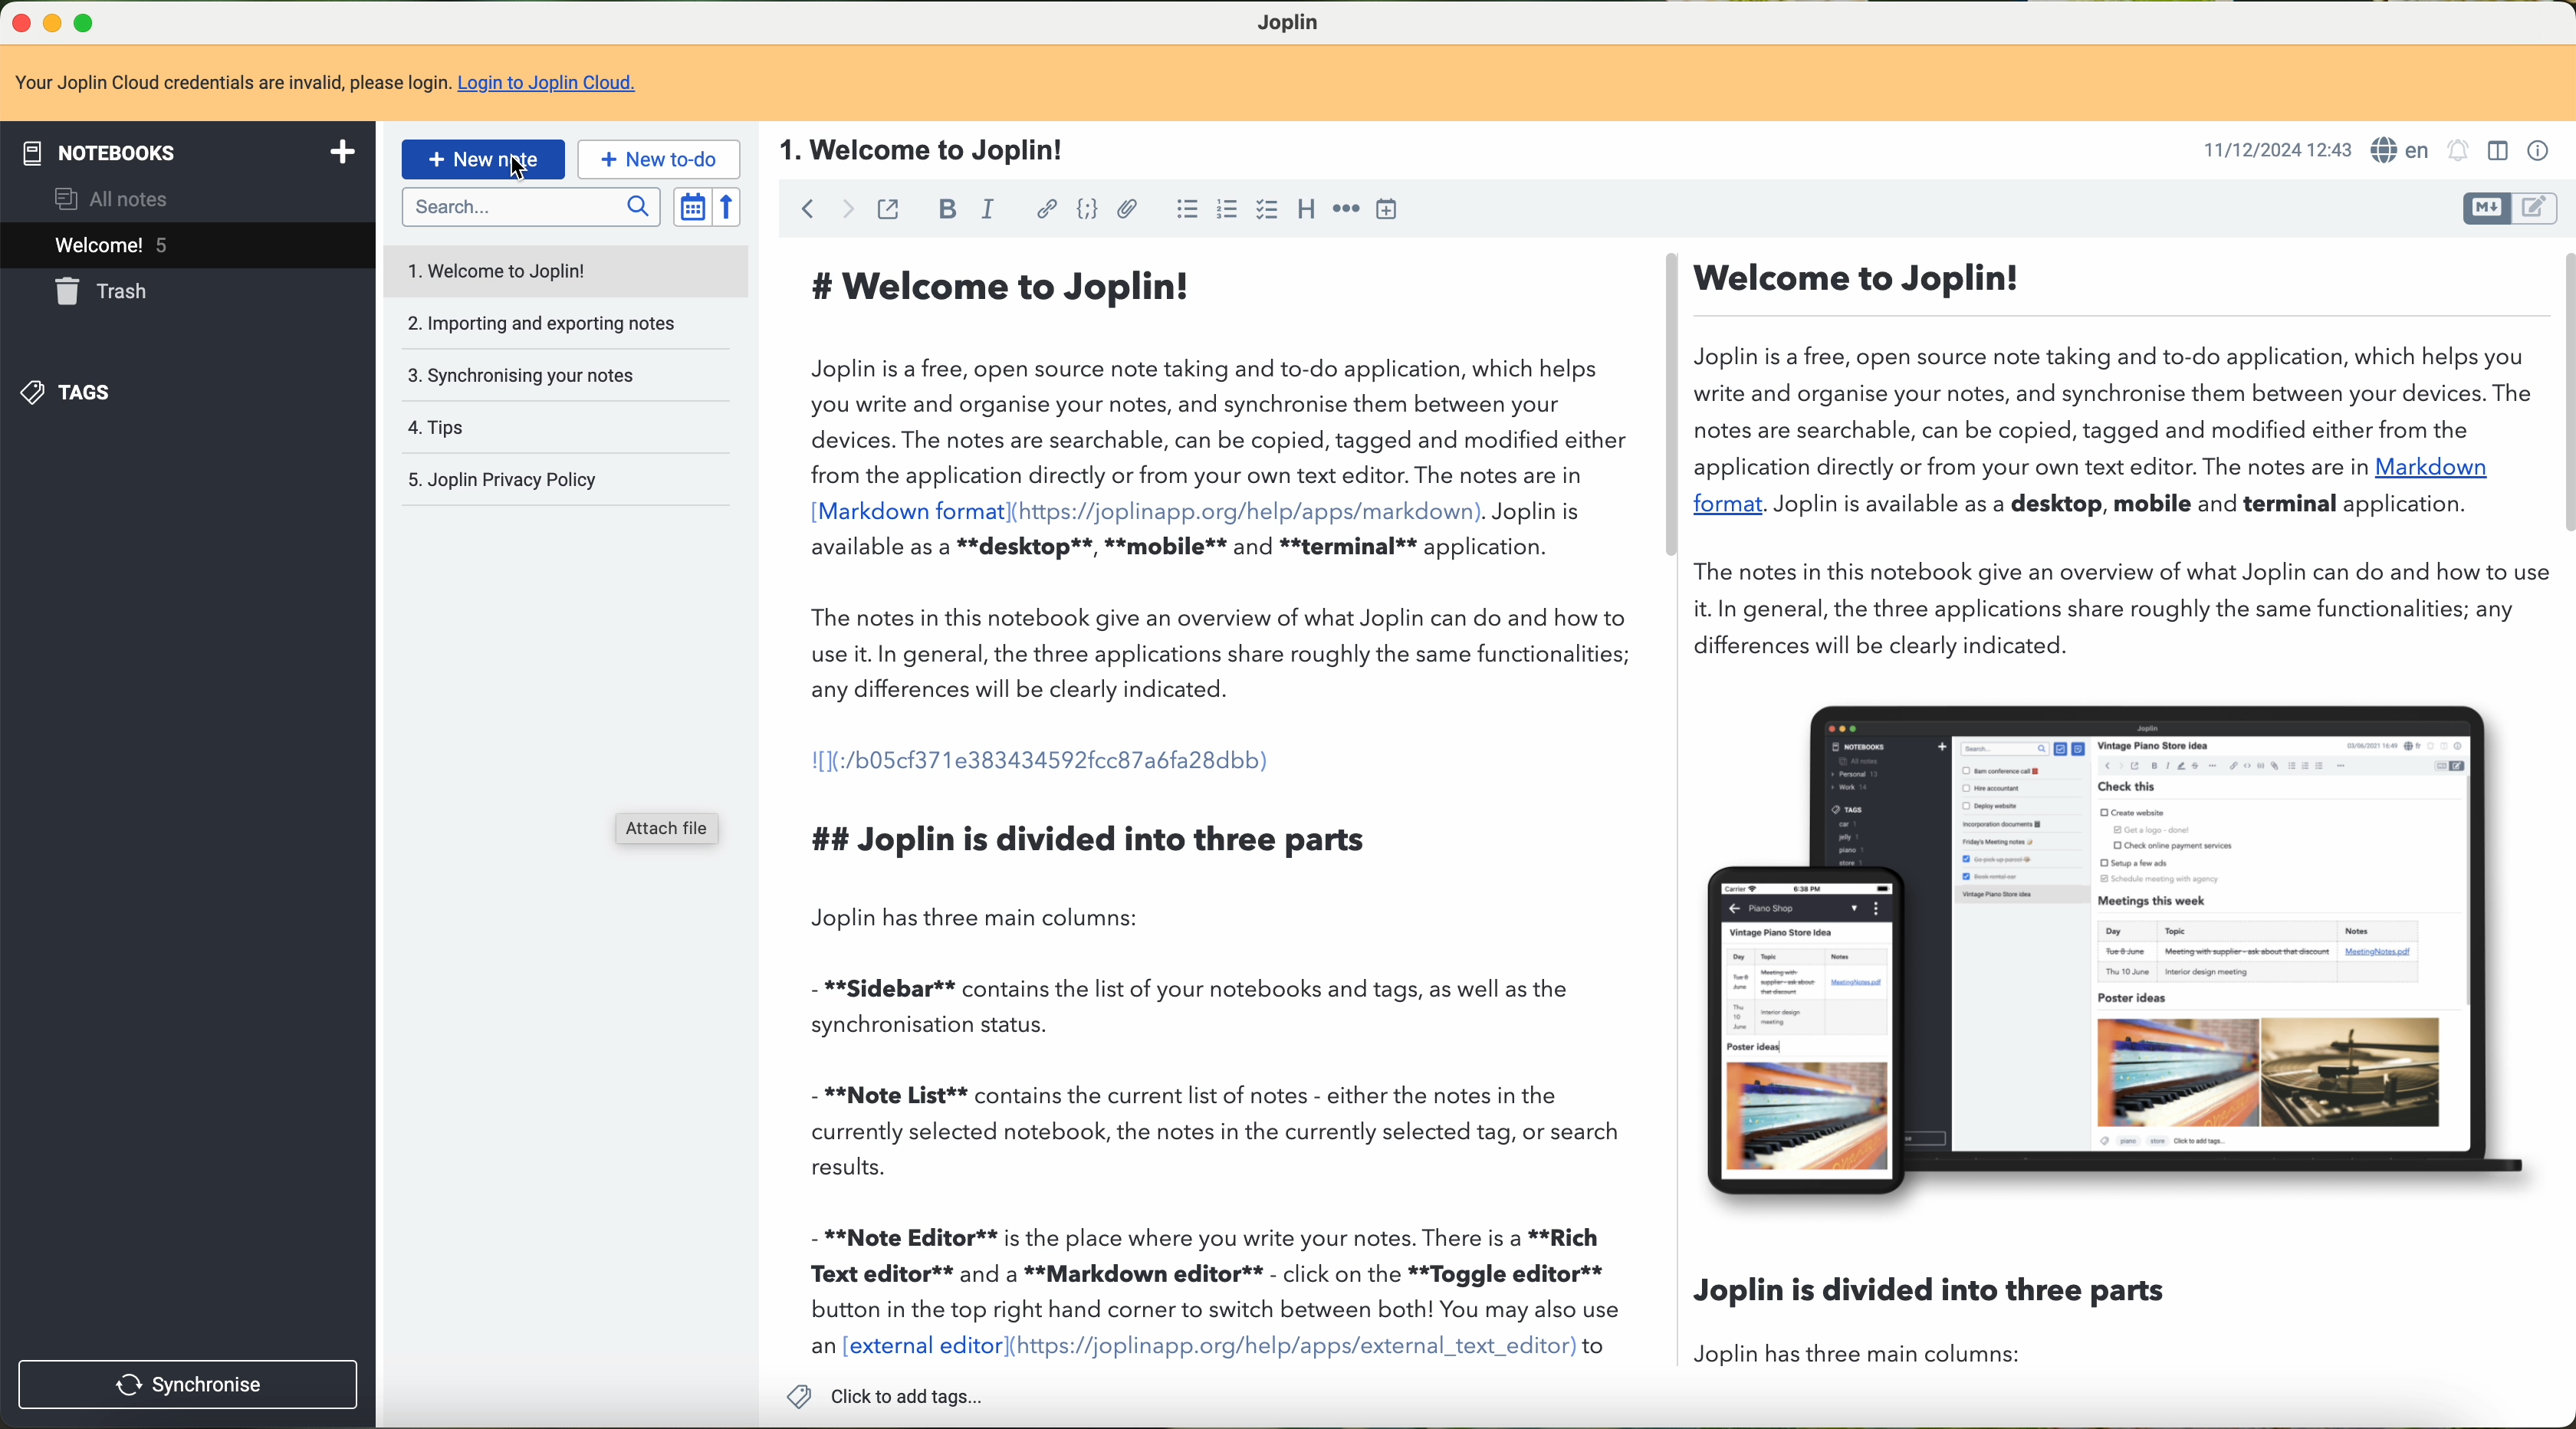  Describe the element at coordinates (848, 210) in the screenshot. I see `navigate foward` at that location.